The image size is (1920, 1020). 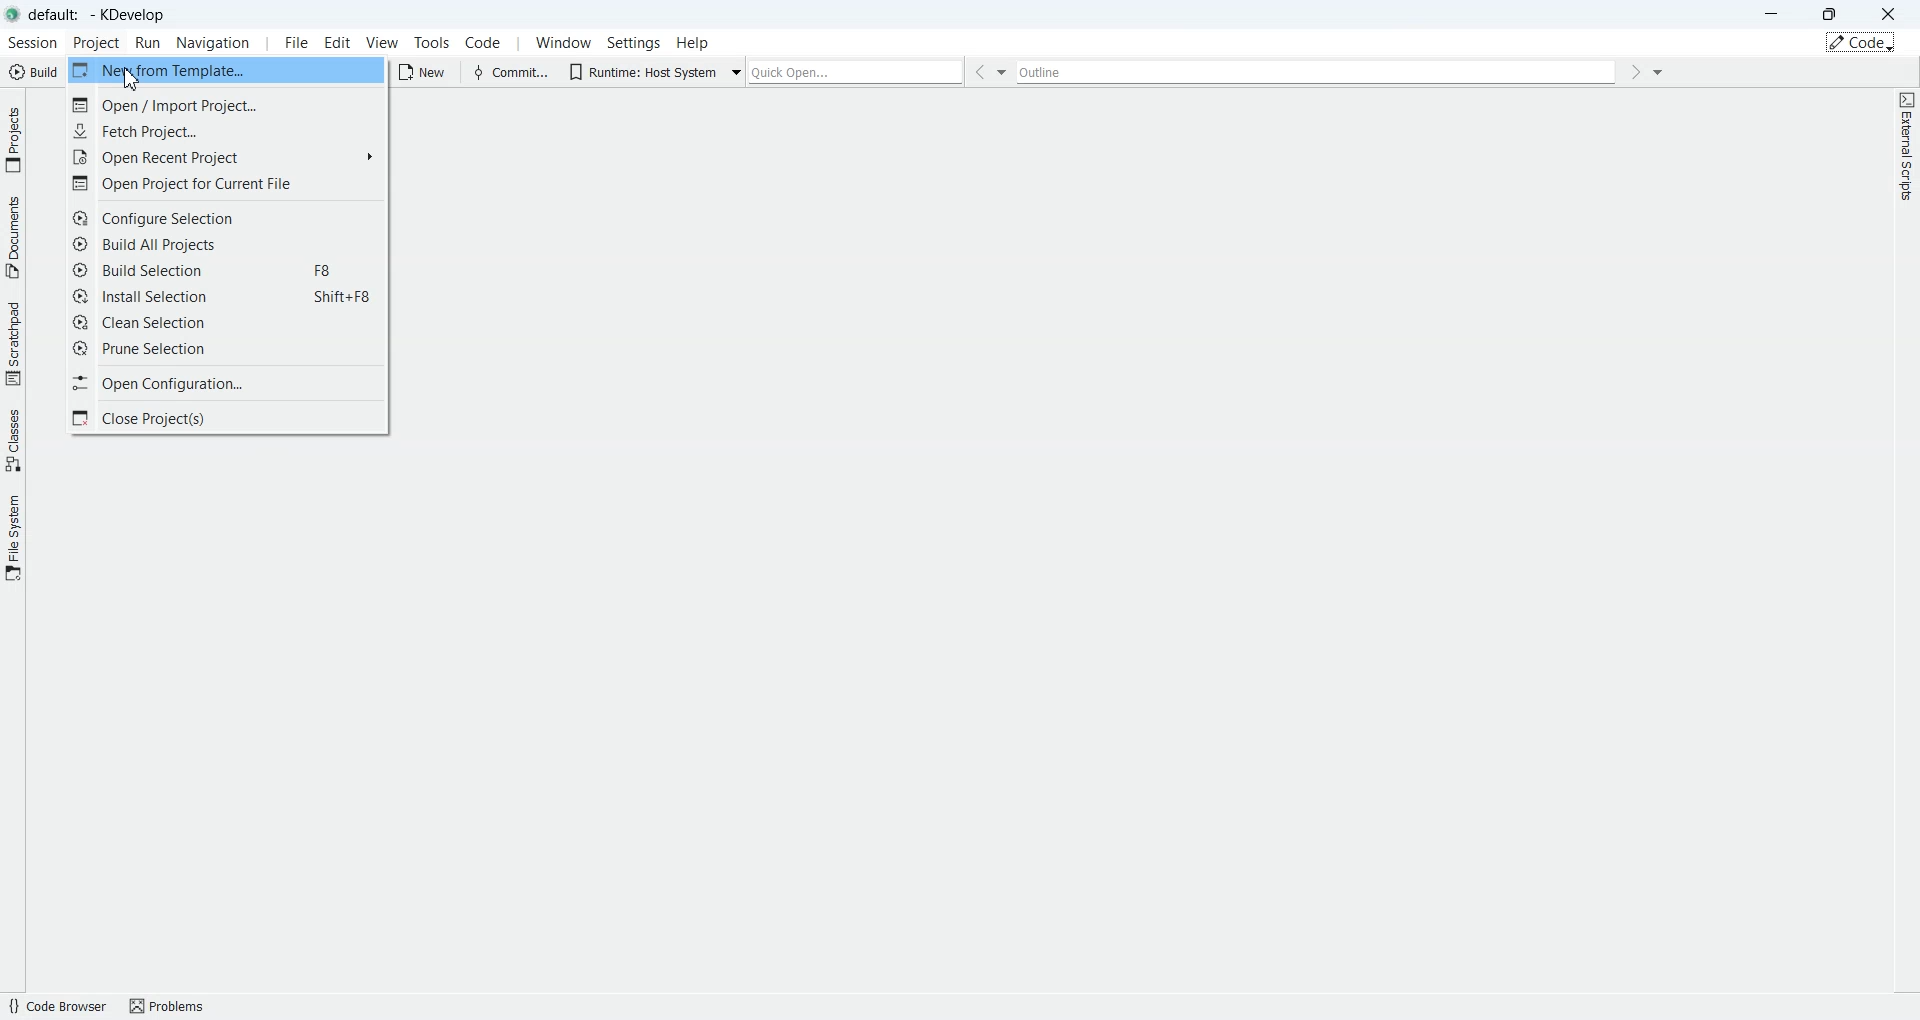 I want to click on Build All Projects, so click(x=227, y=243).